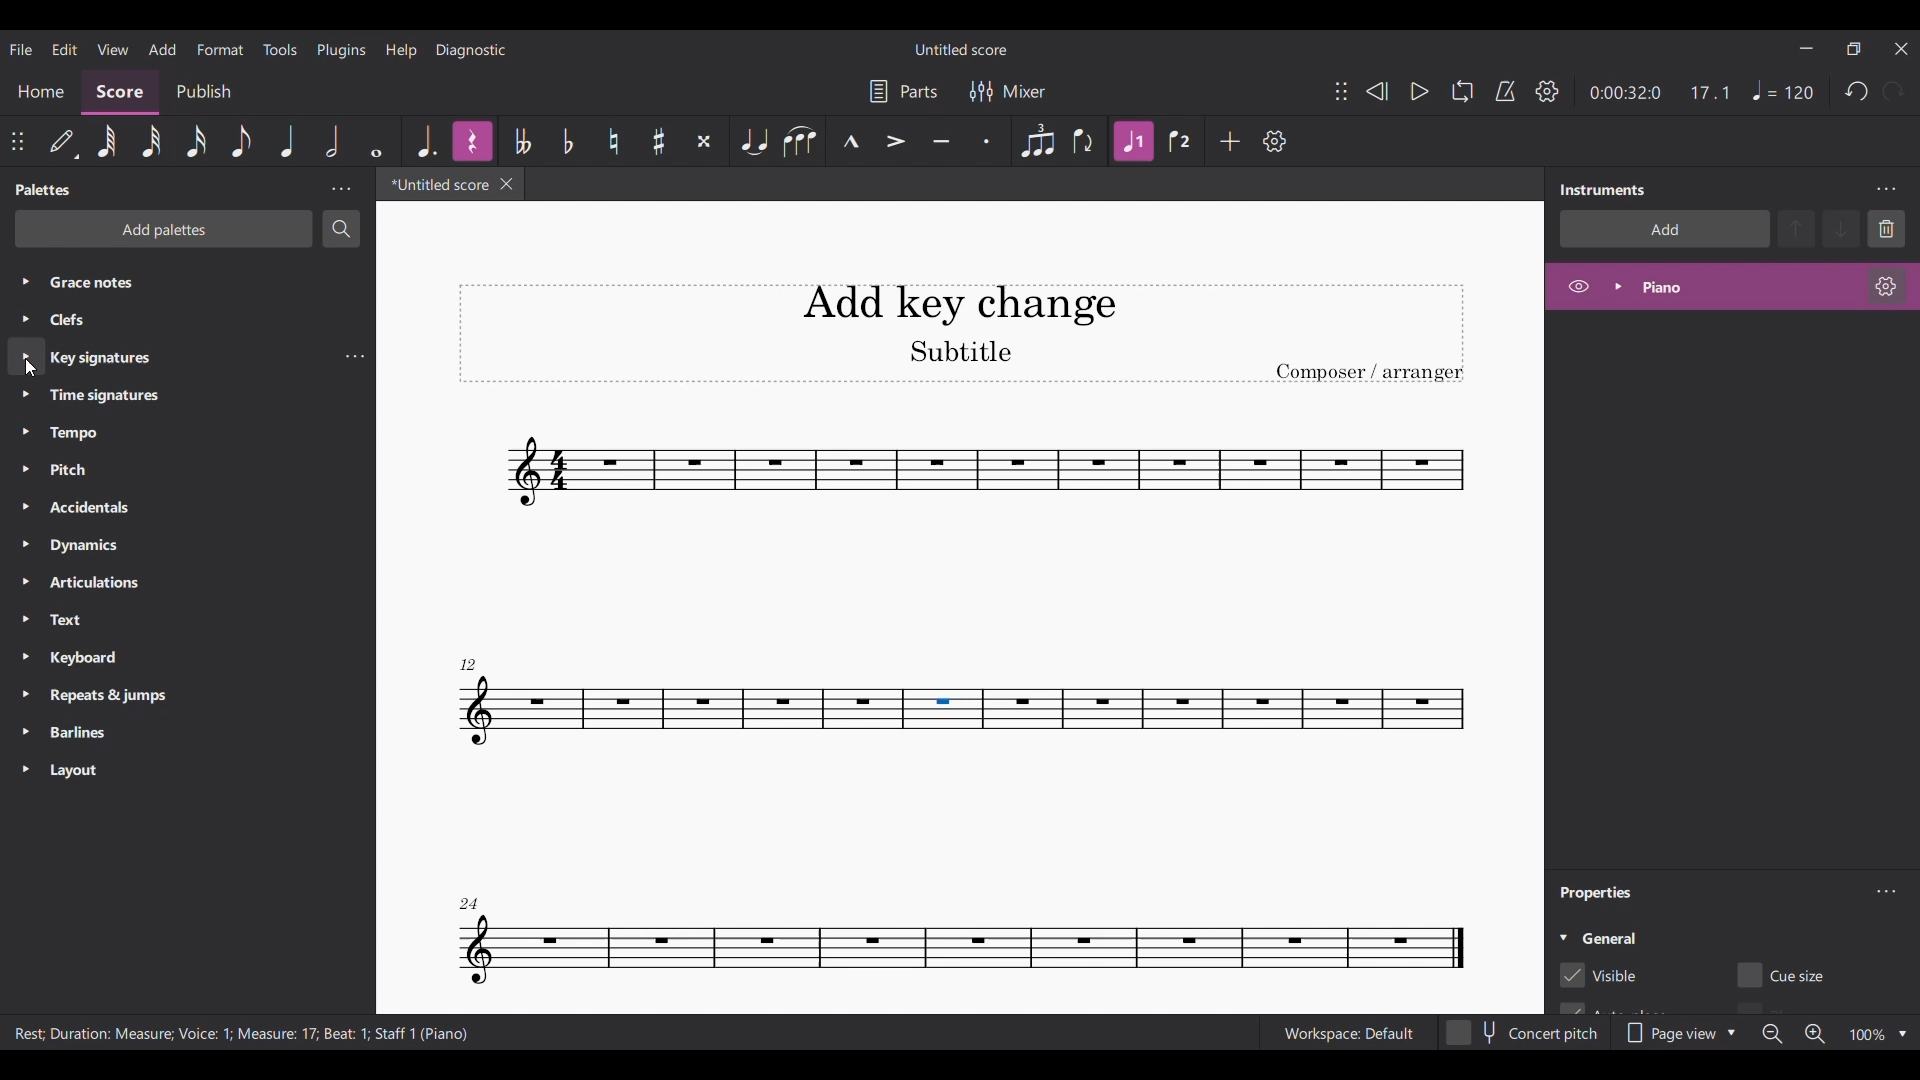 The height and width of the screenshot is (1080, 1920). What do you see at coordinates (333, 141) in the screenshot?
I see `Half note` at bounding box center [333, 141].